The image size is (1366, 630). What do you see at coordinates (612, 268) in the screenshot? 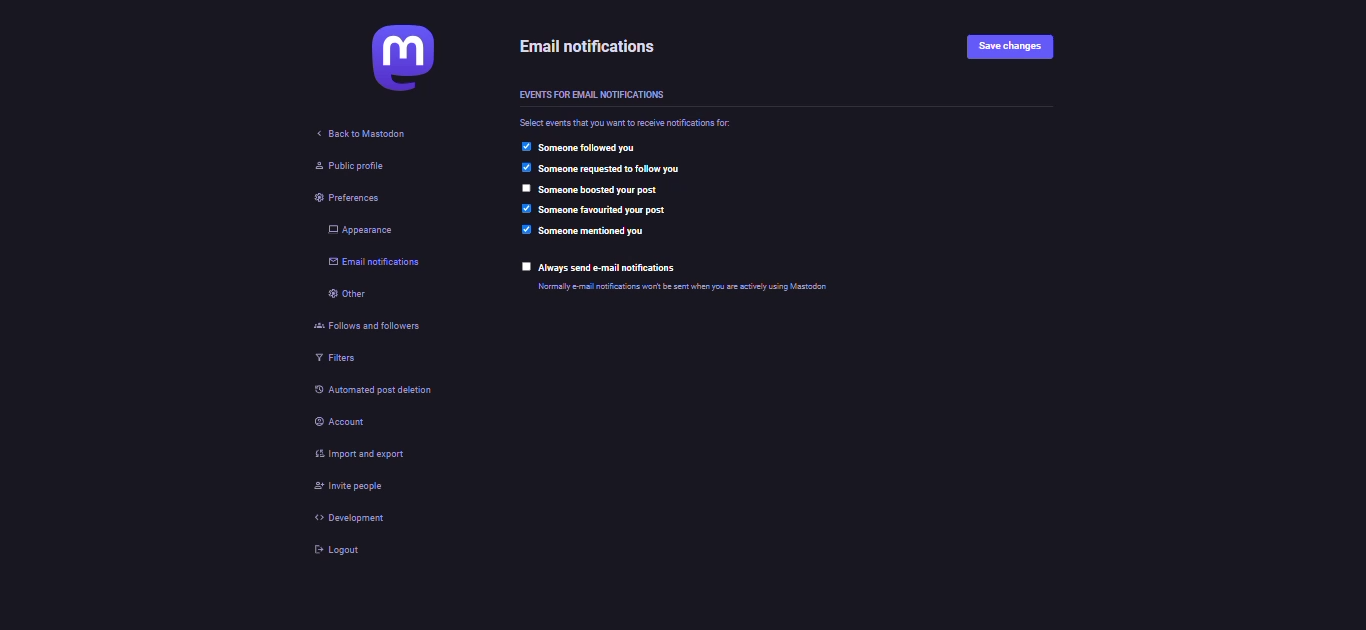
I see `always send email notifications` at bounding box center [612, 268].